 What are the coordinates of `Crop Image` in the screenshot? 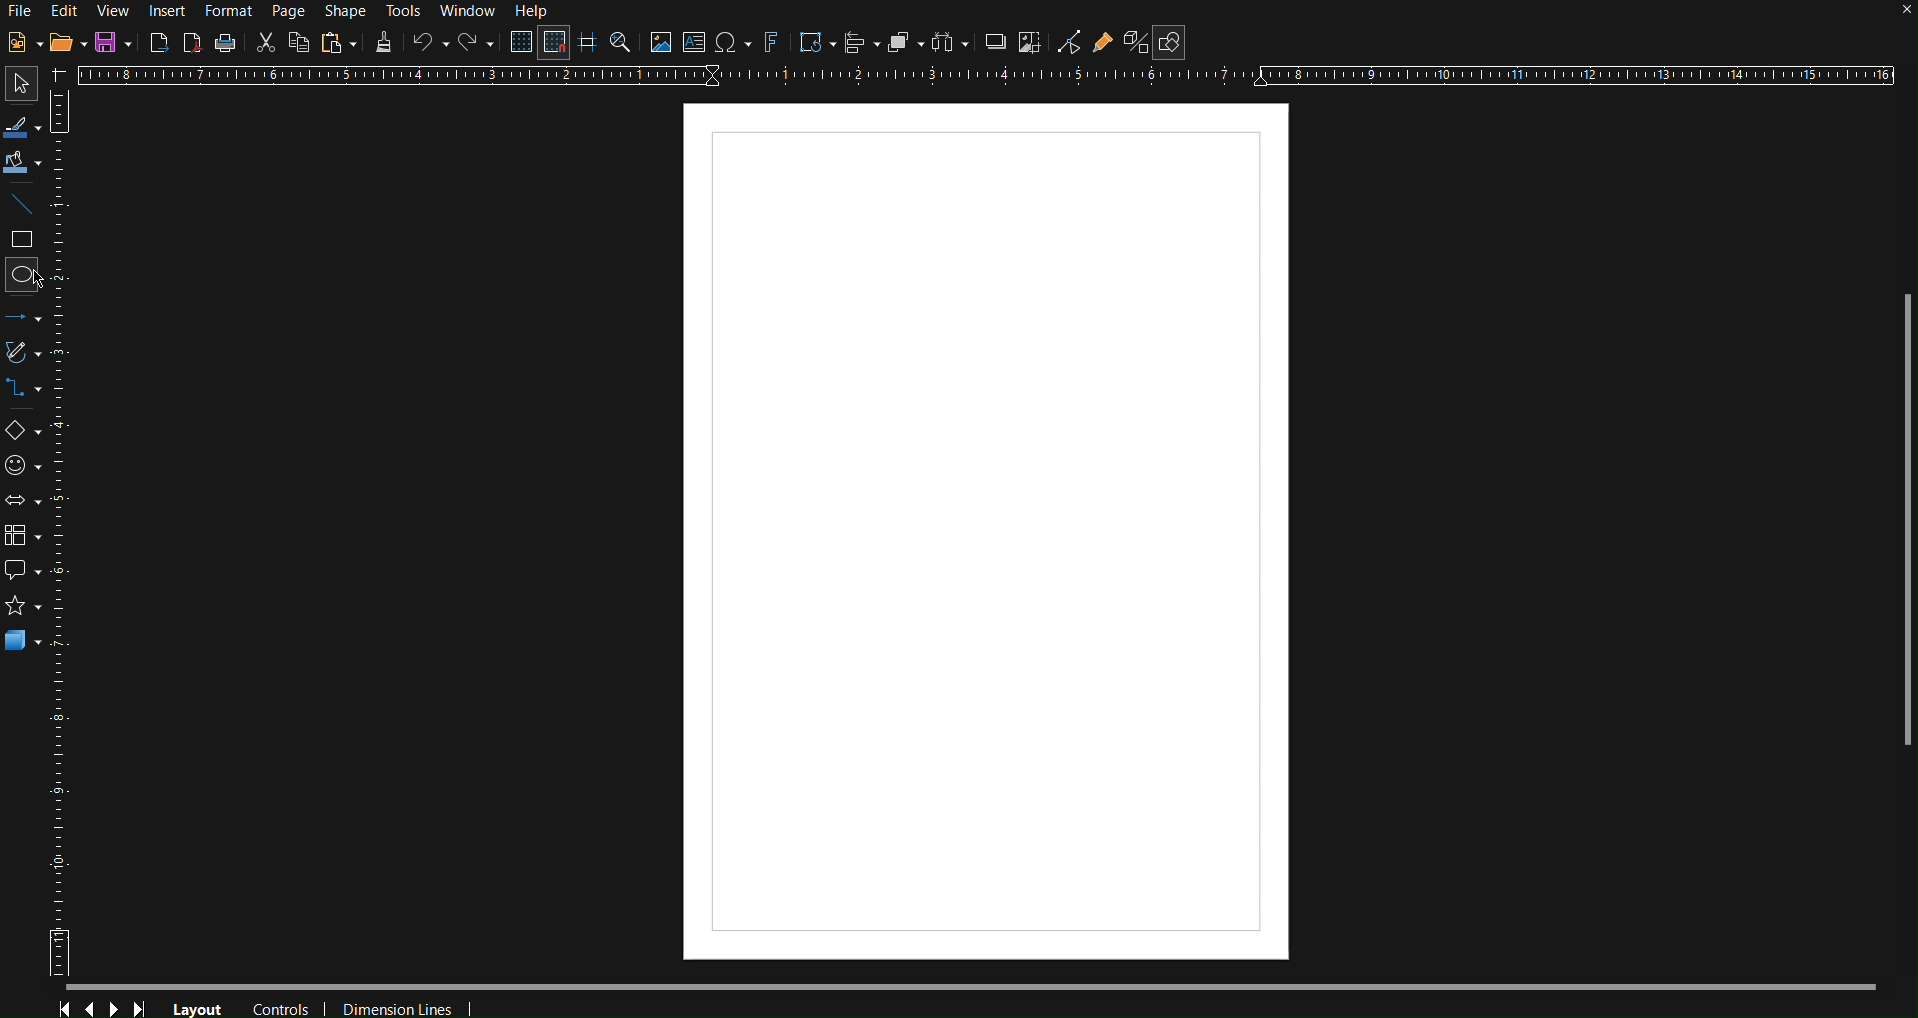 It's located at (1029, 45).